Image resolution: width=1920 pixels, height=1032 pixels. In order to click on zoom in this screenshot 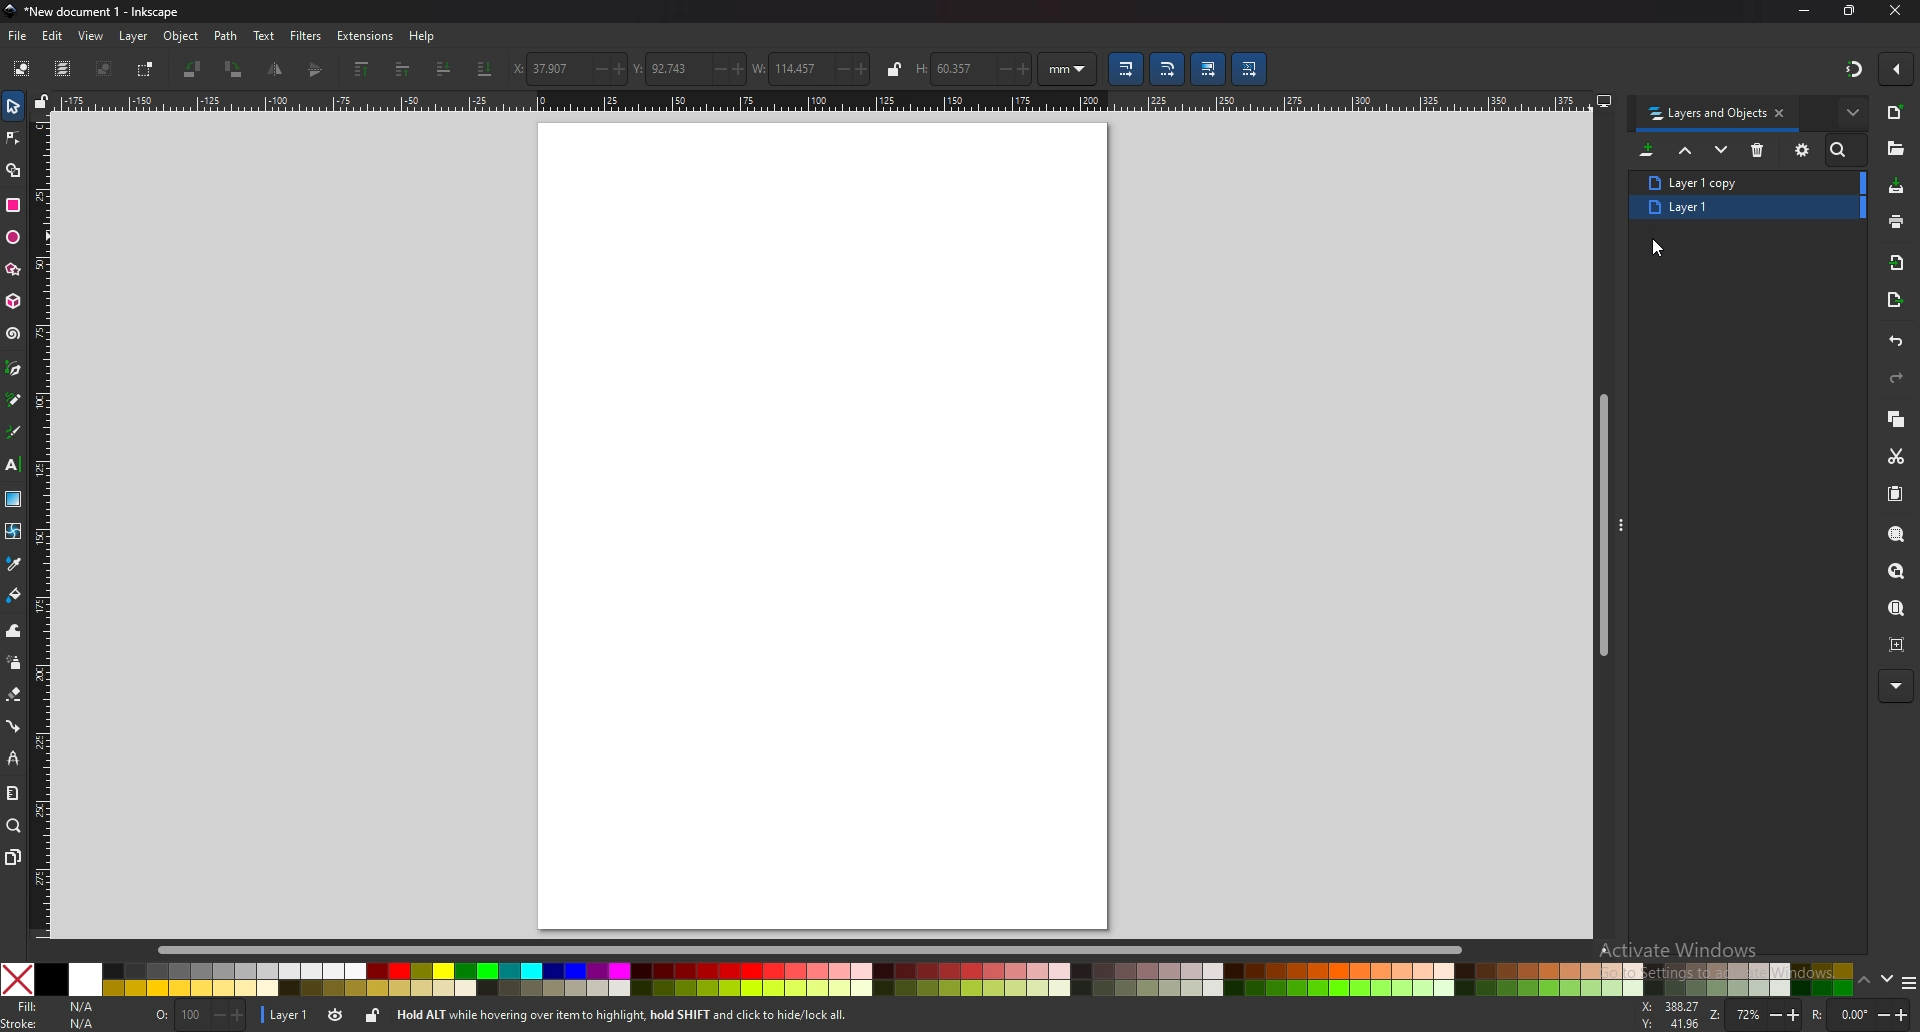, I will do `click(14, 826)`.